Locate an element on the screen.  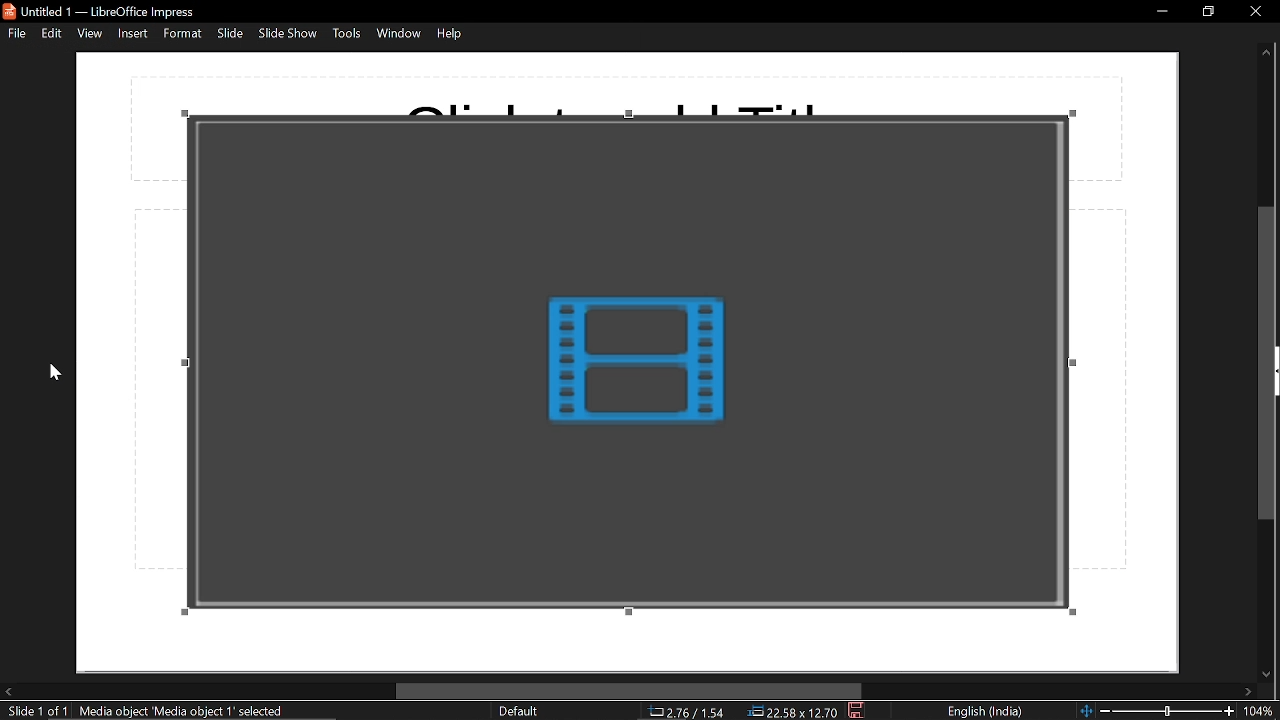
view is located at coordinates (92, 33).